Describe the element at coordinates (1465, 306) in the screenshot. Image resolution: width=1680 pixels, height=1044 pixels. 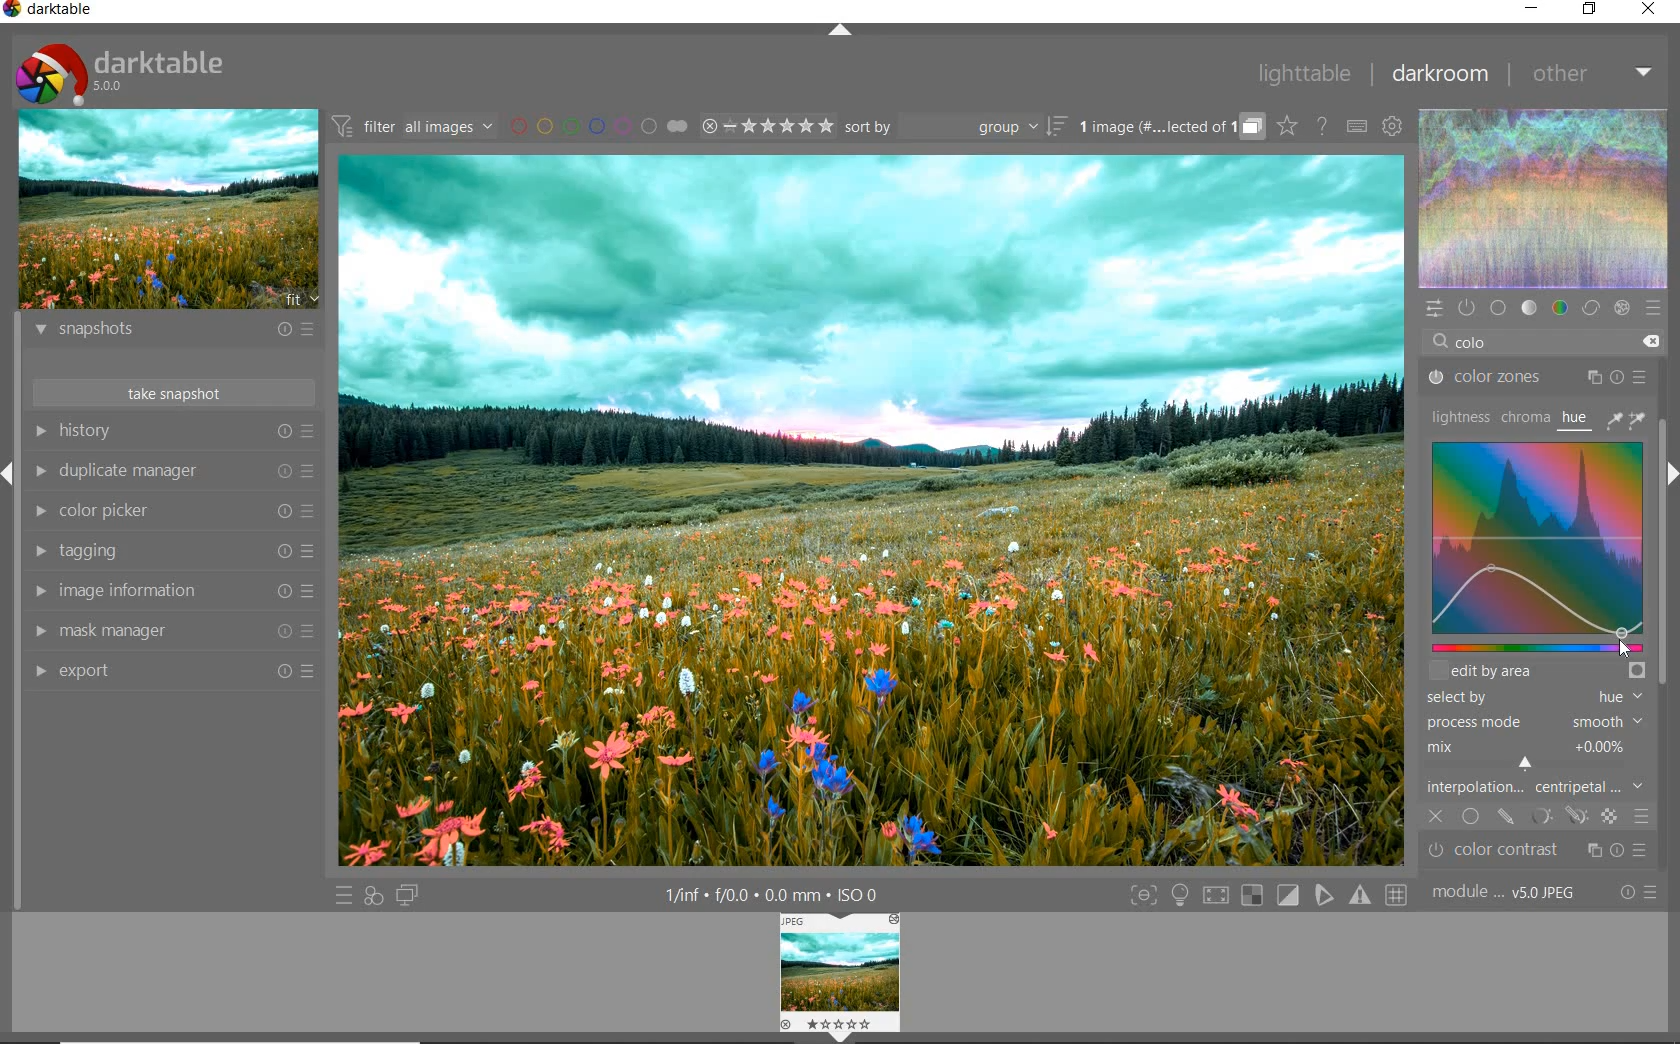
I see `show only active modules` at that location.